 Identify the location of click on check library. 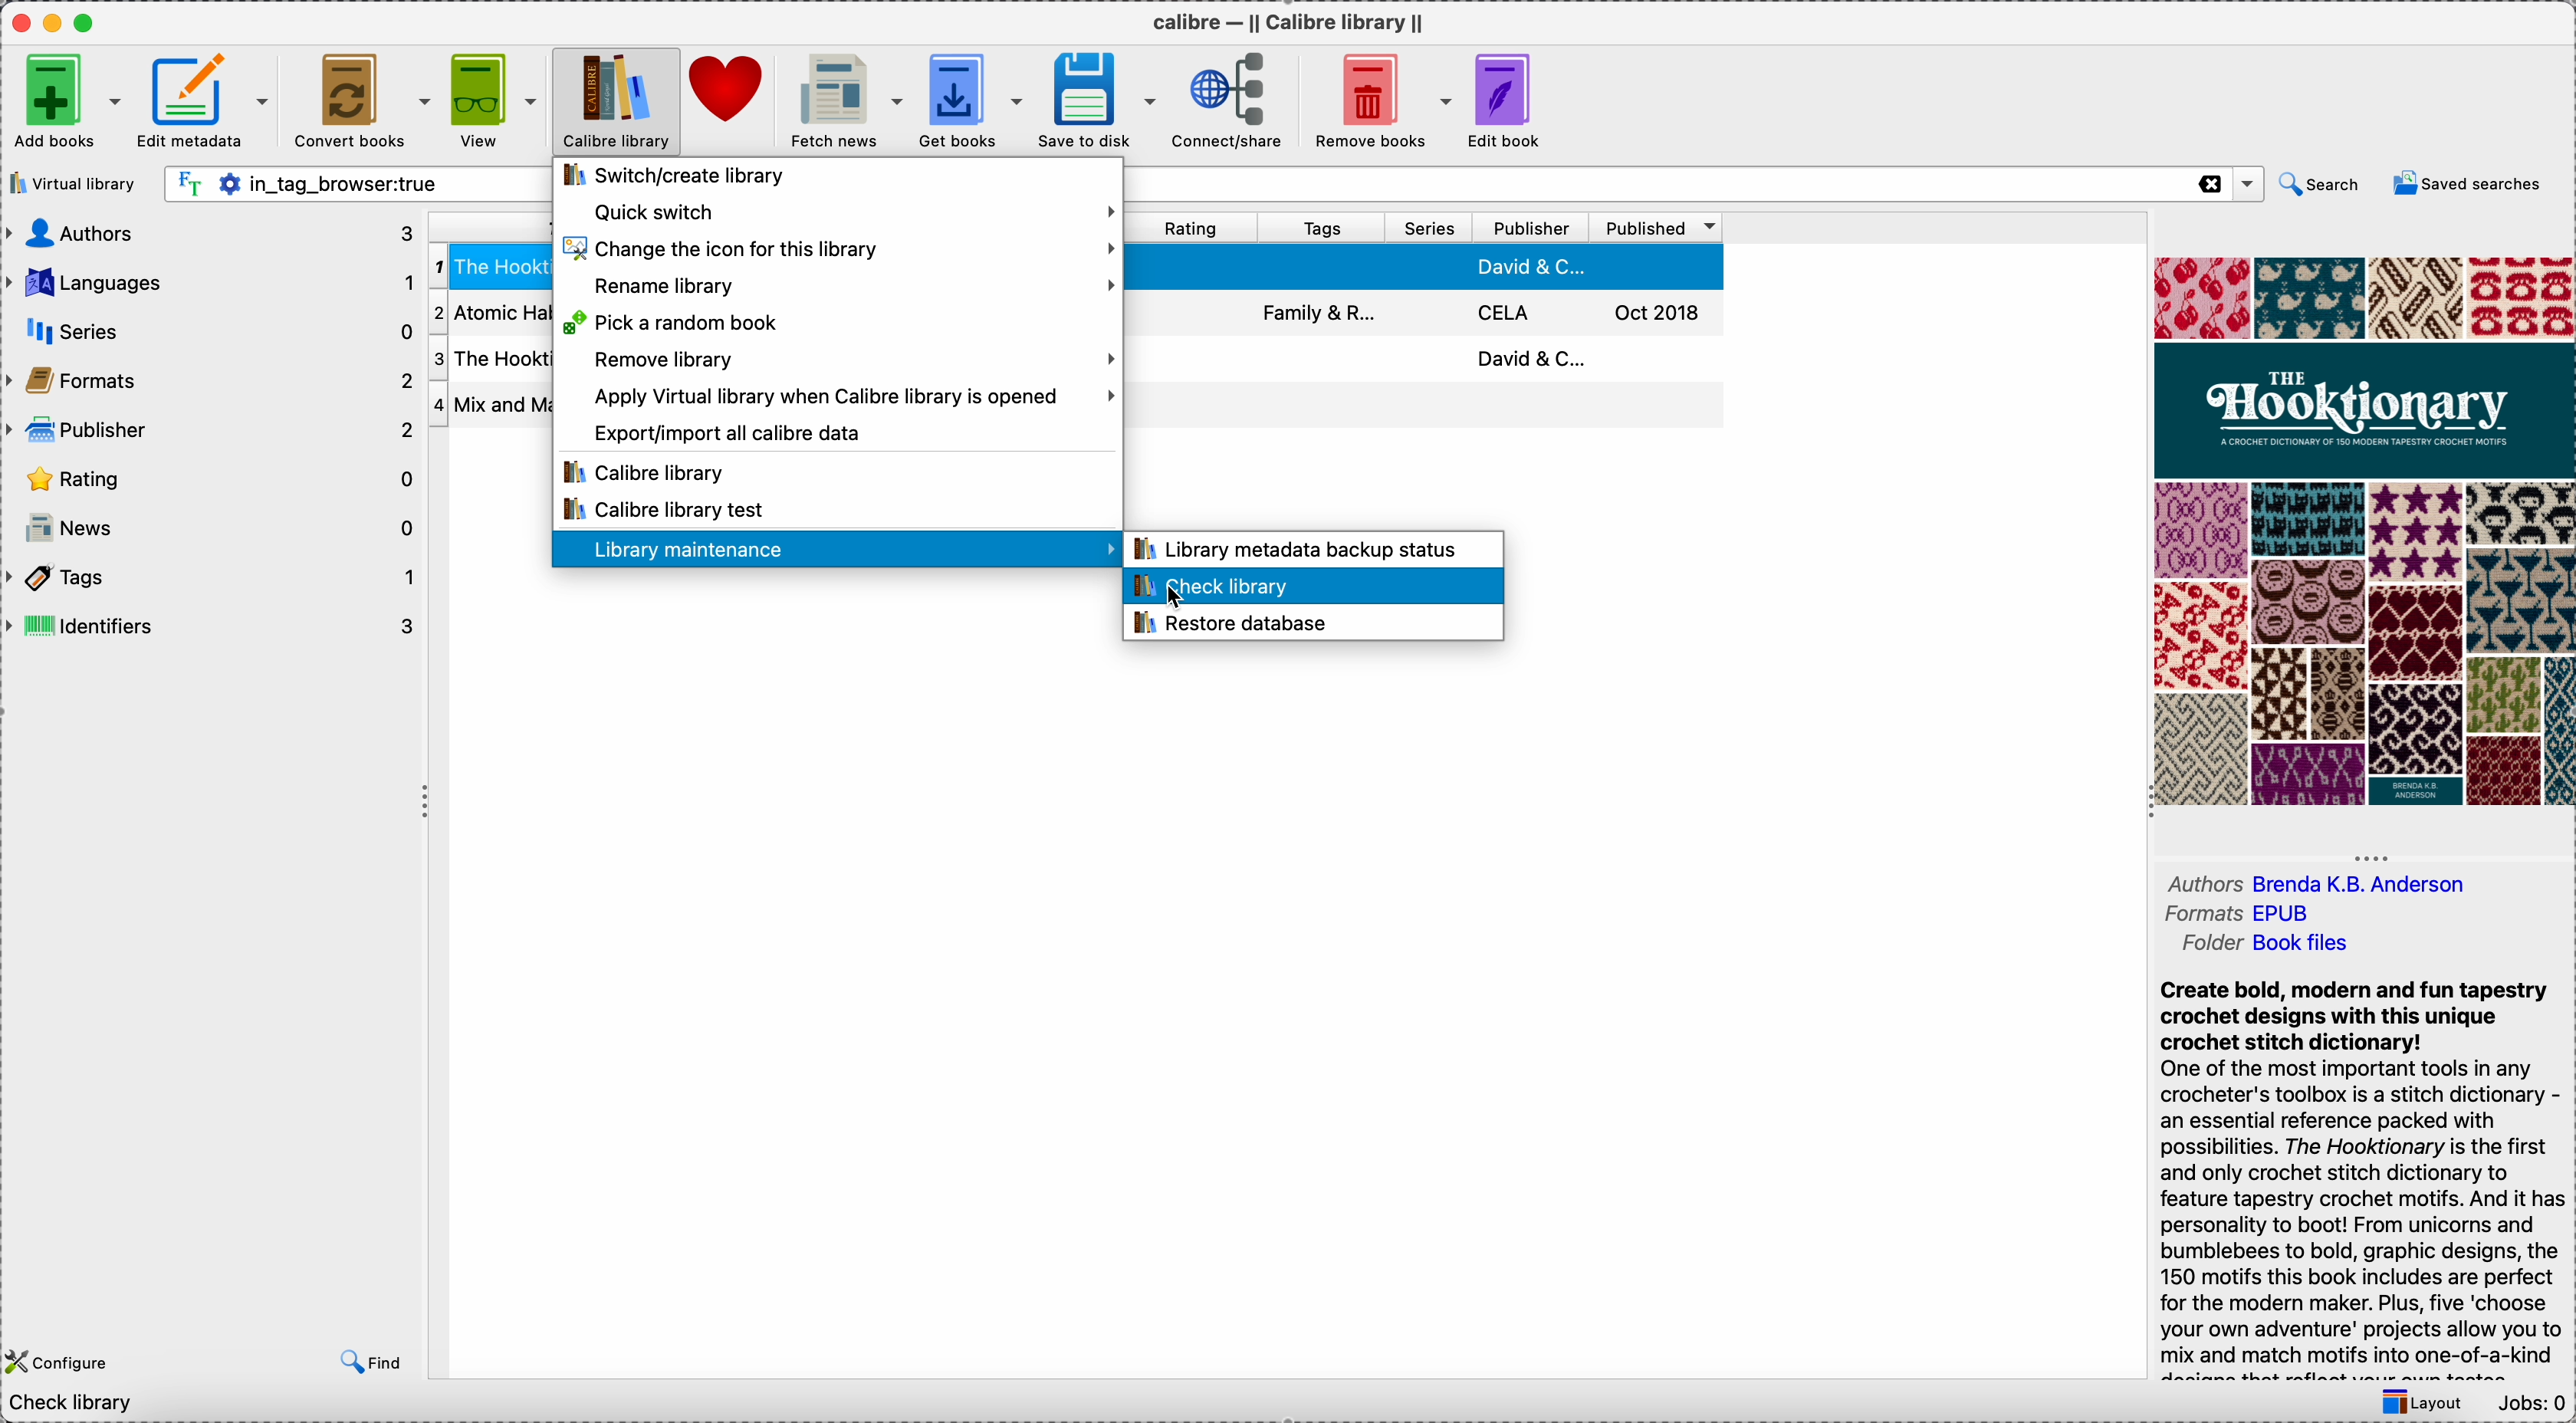
(1310, 587).